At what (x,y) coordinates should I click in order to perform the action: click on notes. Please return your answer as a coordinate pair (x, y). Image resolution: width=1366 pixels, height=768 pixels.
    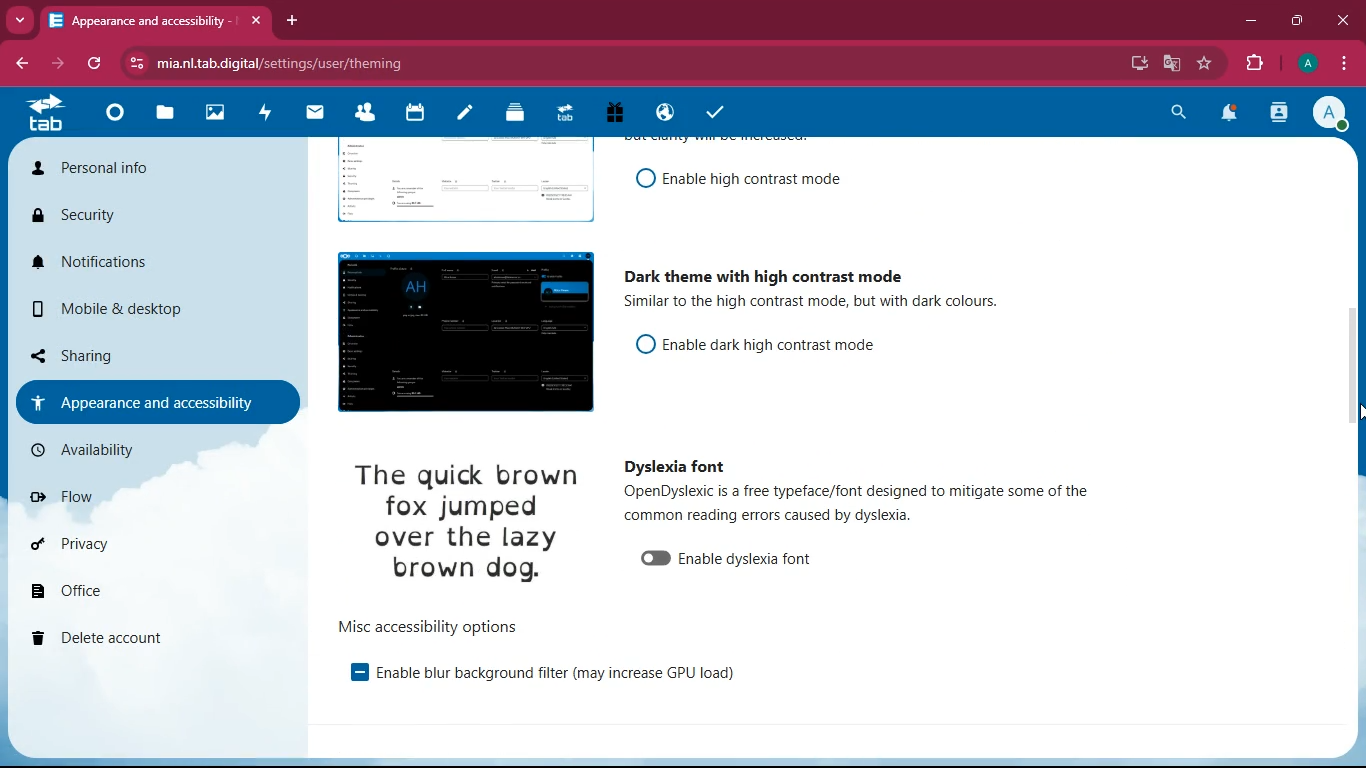
    Looking at the image, I should click on (469, 117).